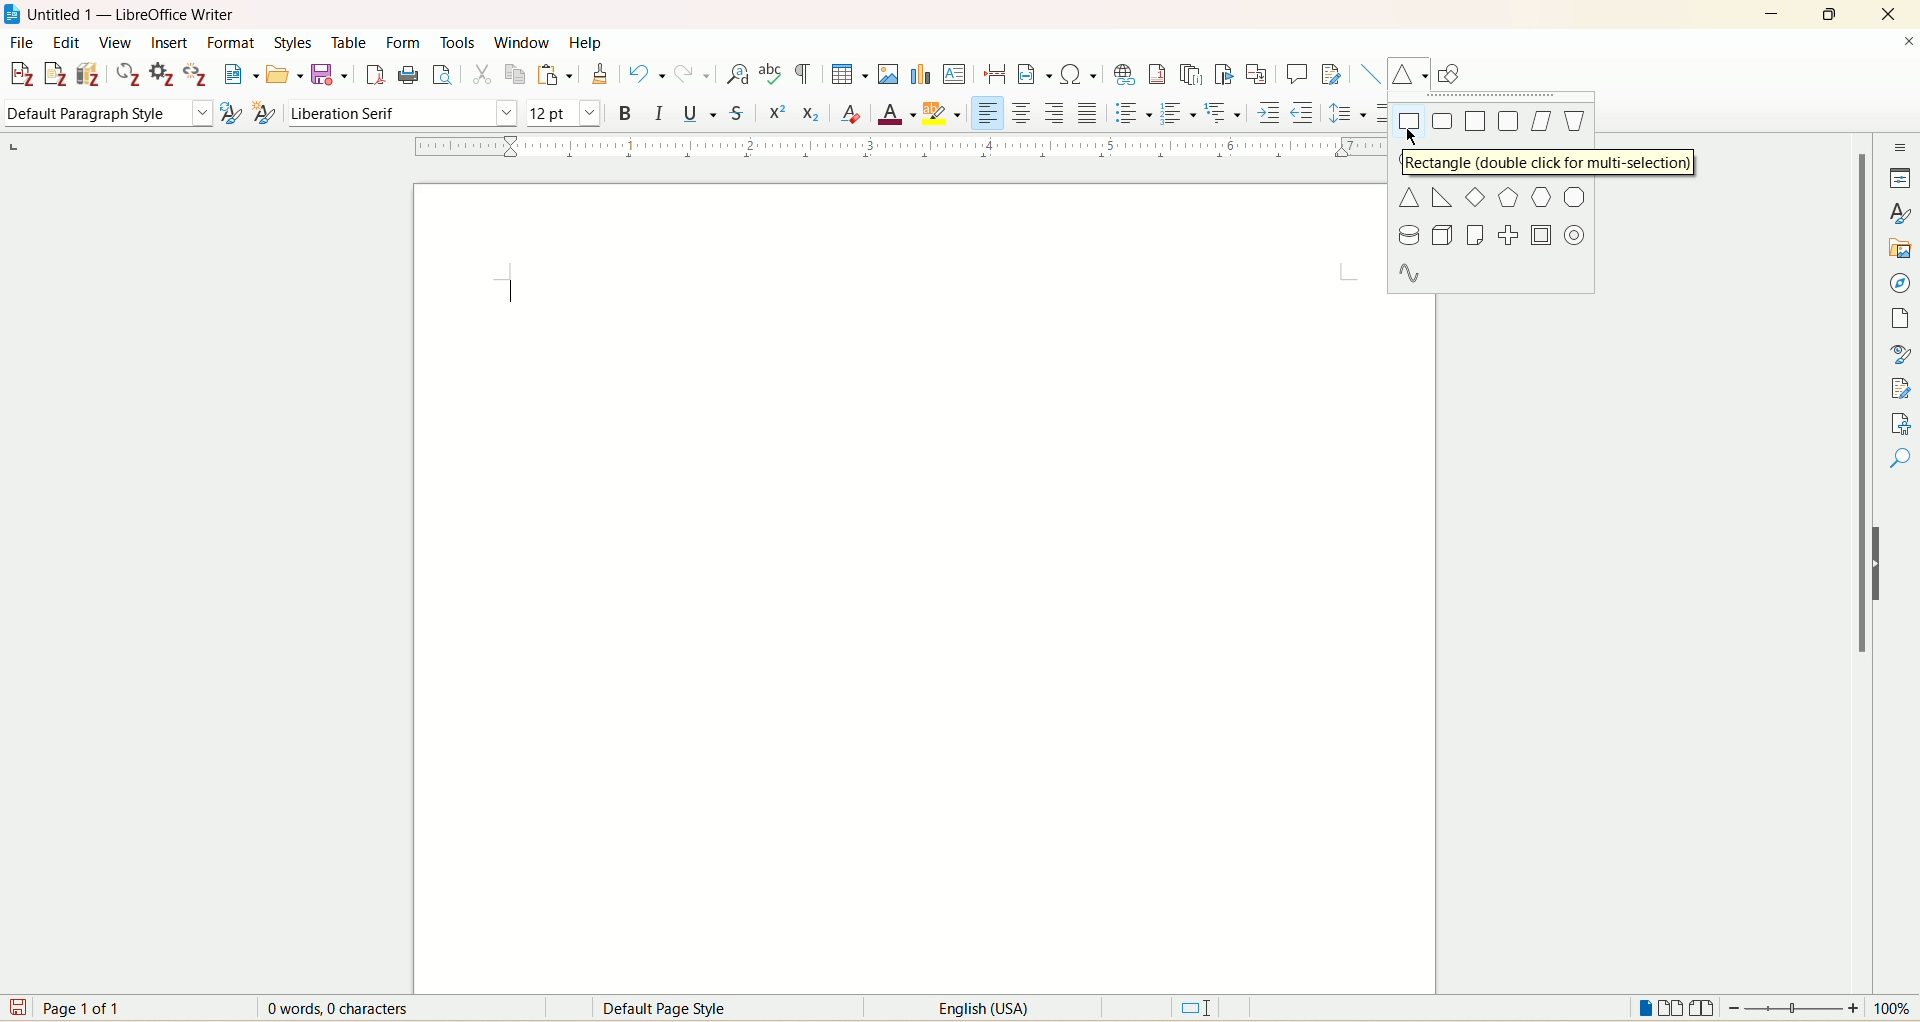  What do you see at coordinates (1382, 112) in the screenshot?
I see `increase paragraph spacing` at bounding box center [1382, 112].